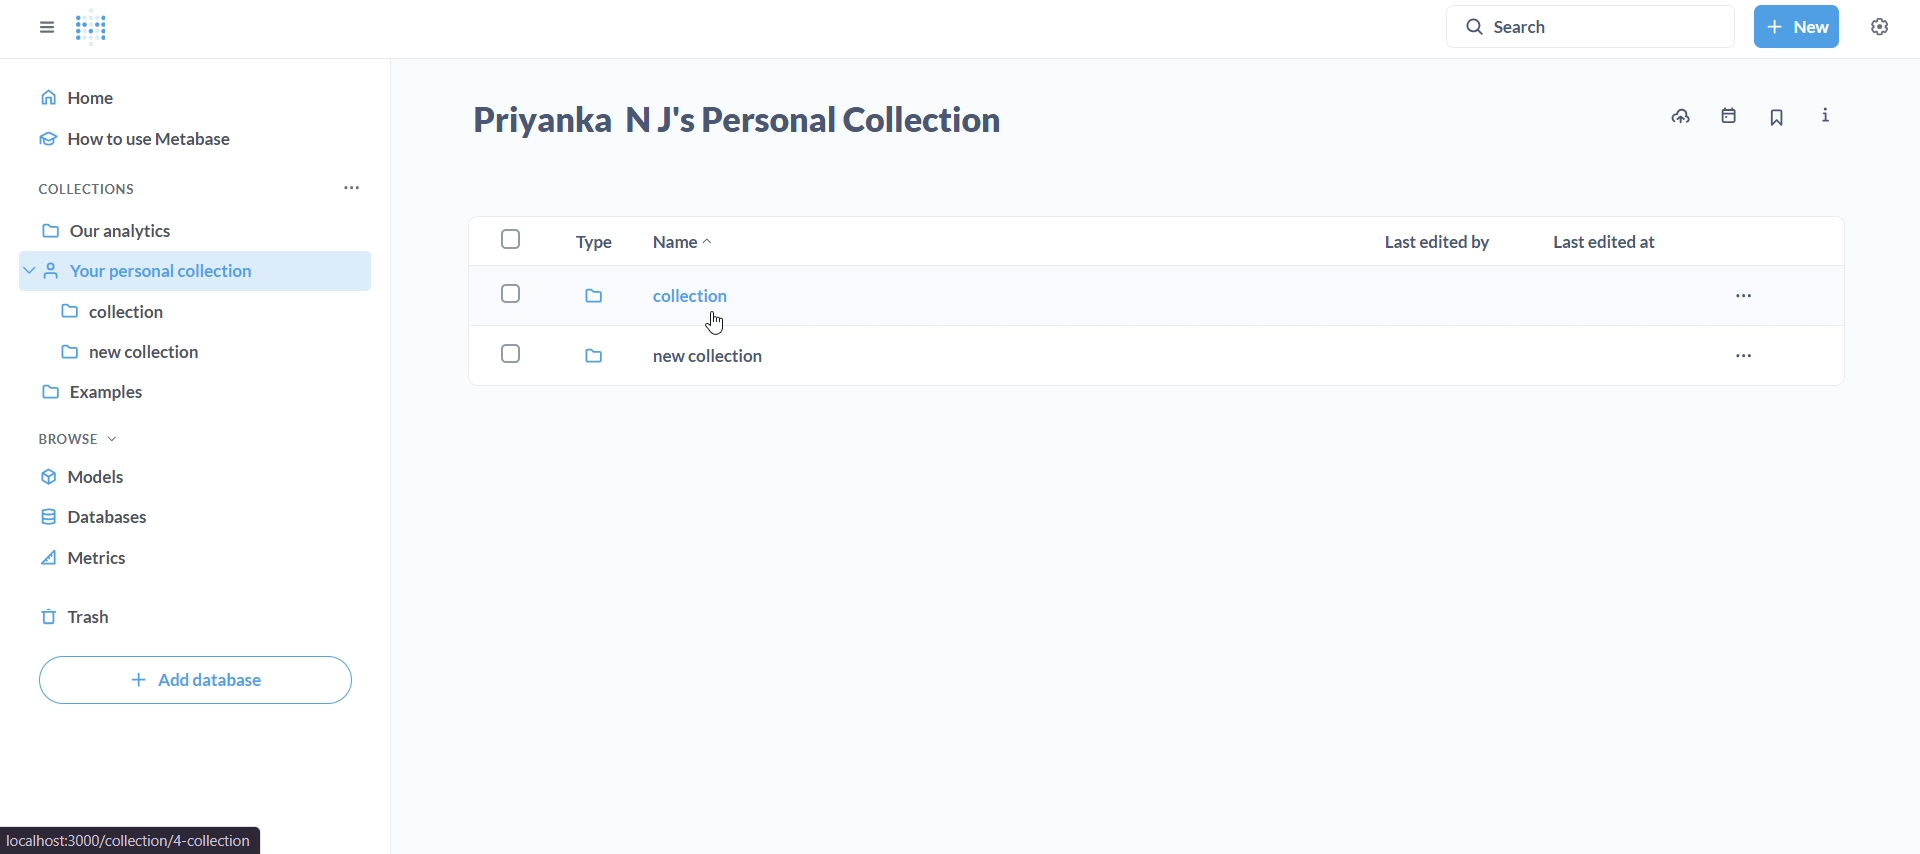  What do you see at coordinates (510, 300) in the screenshot?
I see `check boxes` at bounding box center [510, 300].